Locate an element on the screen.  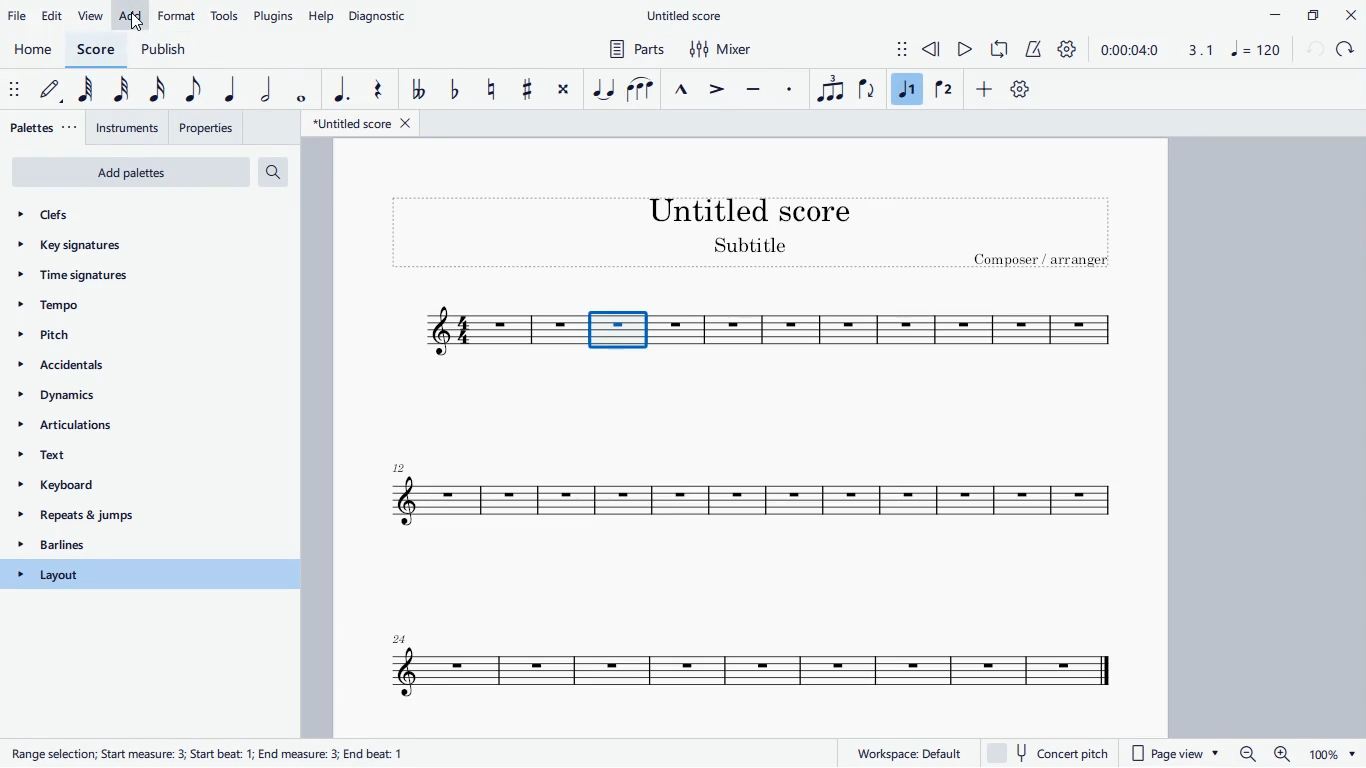
cursor is located at coordinates (137, 24).